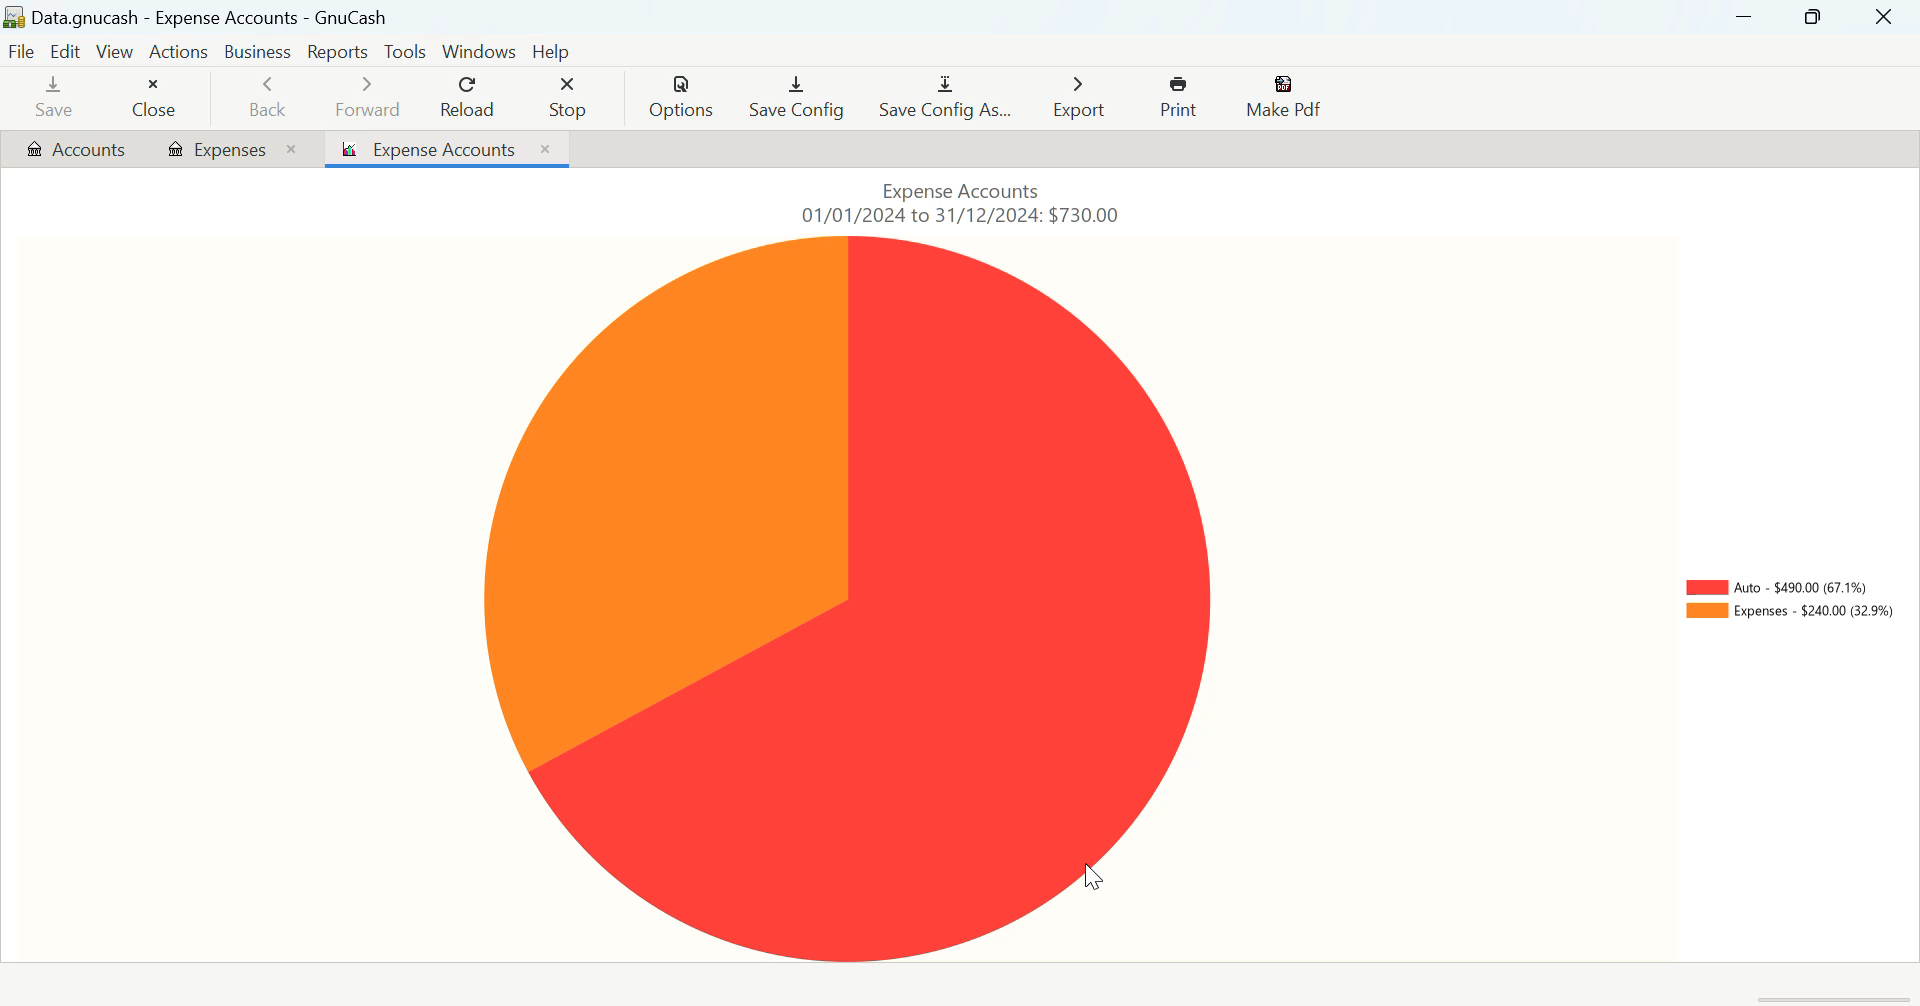  Describe the element at coordinates (947, 98) in the screenshot. I see `Save Config As` at that location.